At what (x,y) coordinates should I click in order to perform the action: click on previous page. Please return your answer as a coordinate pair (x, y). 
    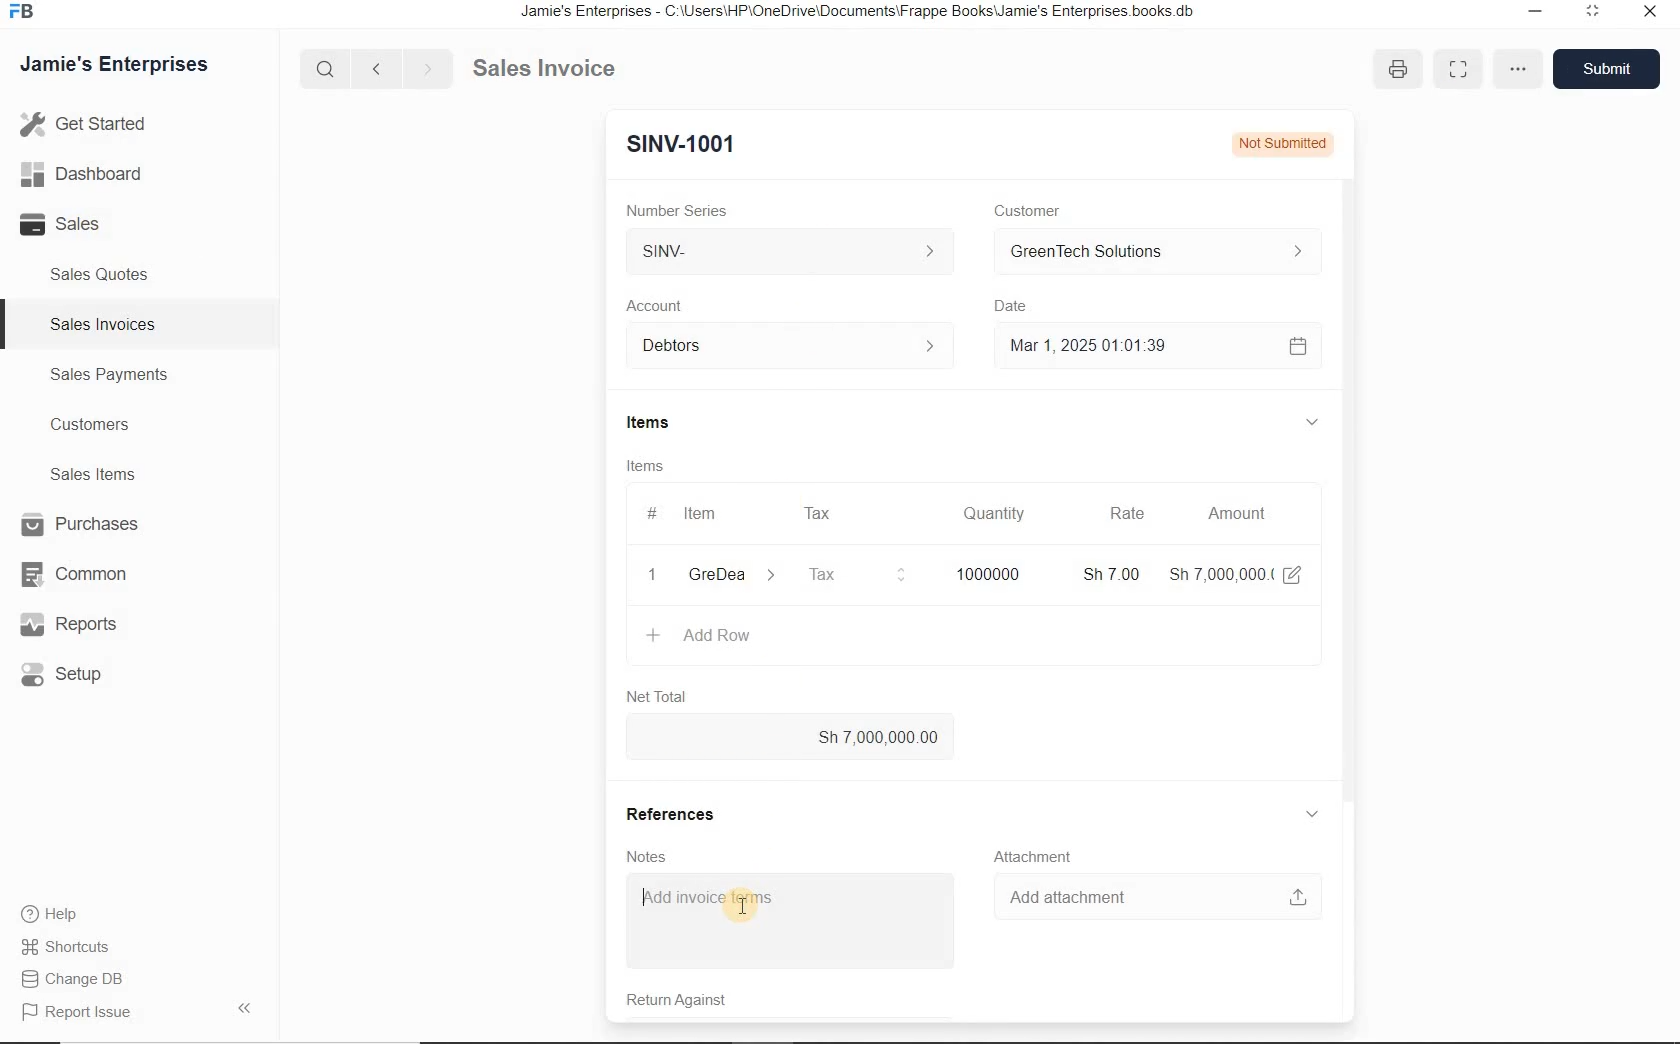
    Looking at the image, I should click on (375, 69).